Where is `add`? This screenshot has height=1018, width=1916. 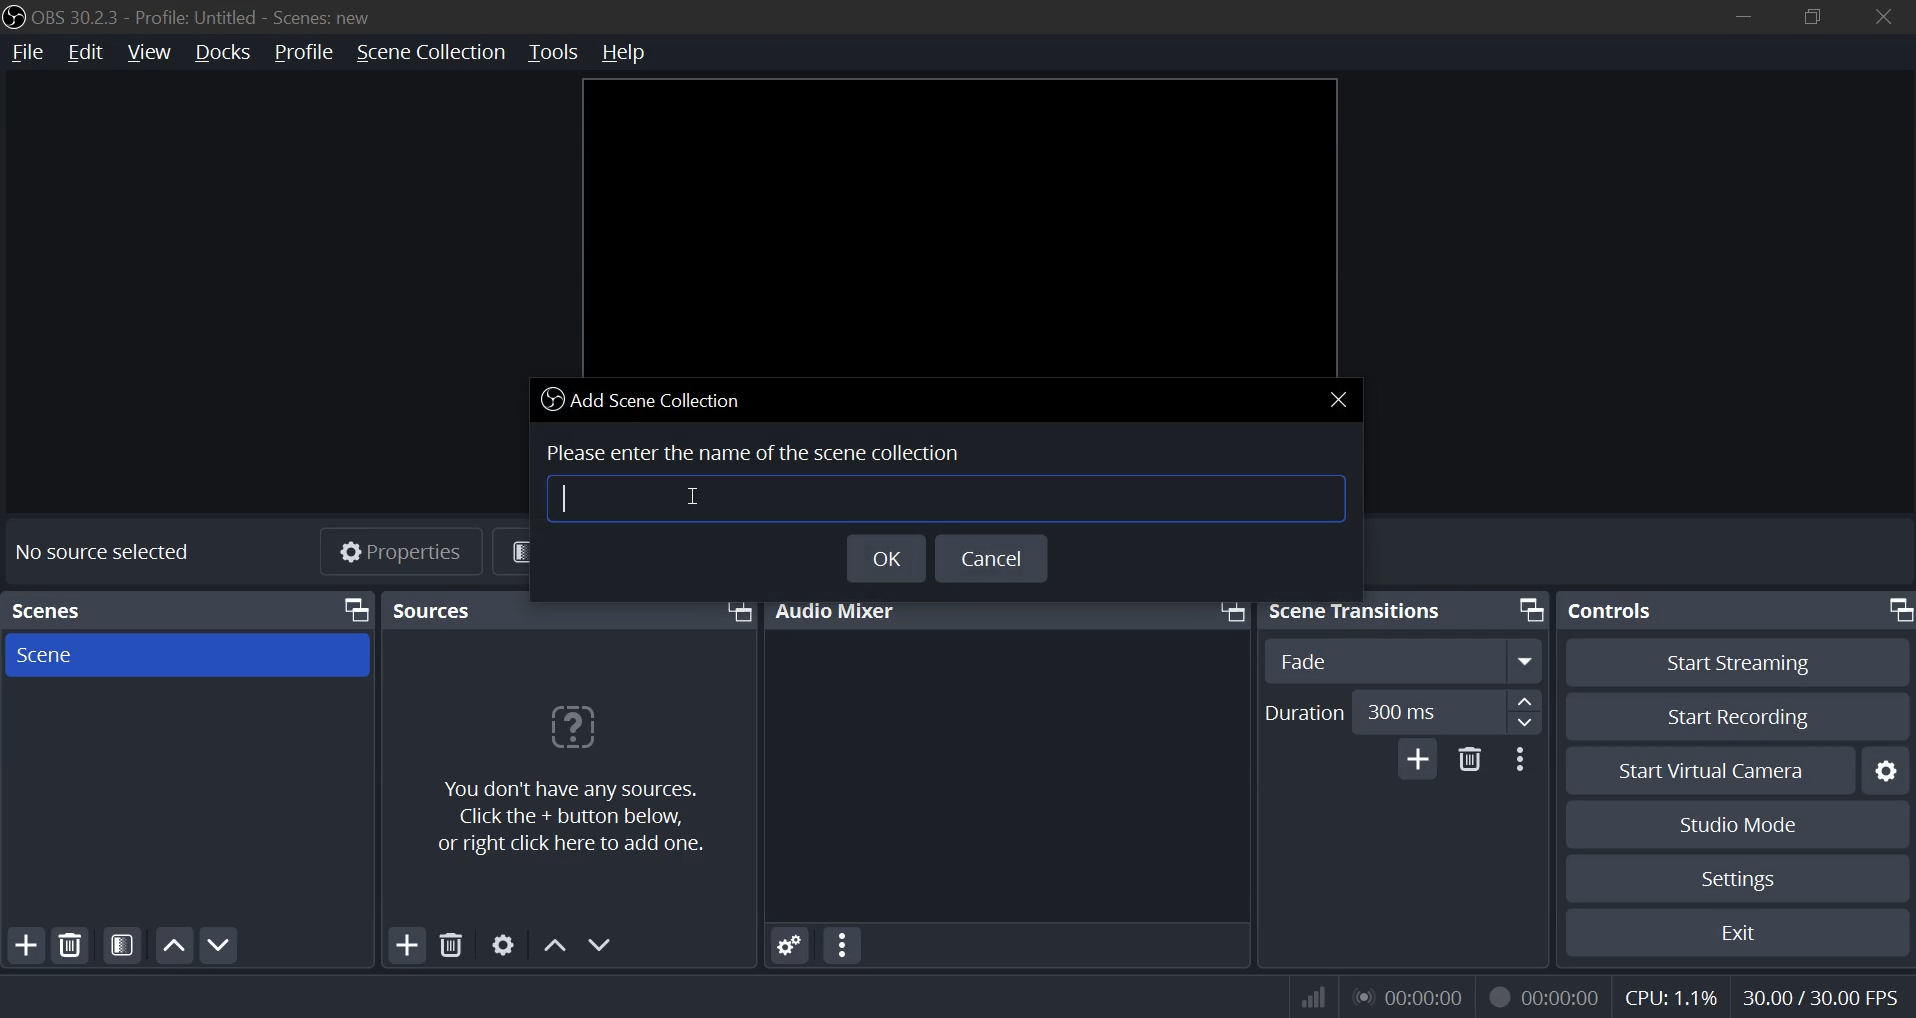 add is located at coordinates (29, 943).